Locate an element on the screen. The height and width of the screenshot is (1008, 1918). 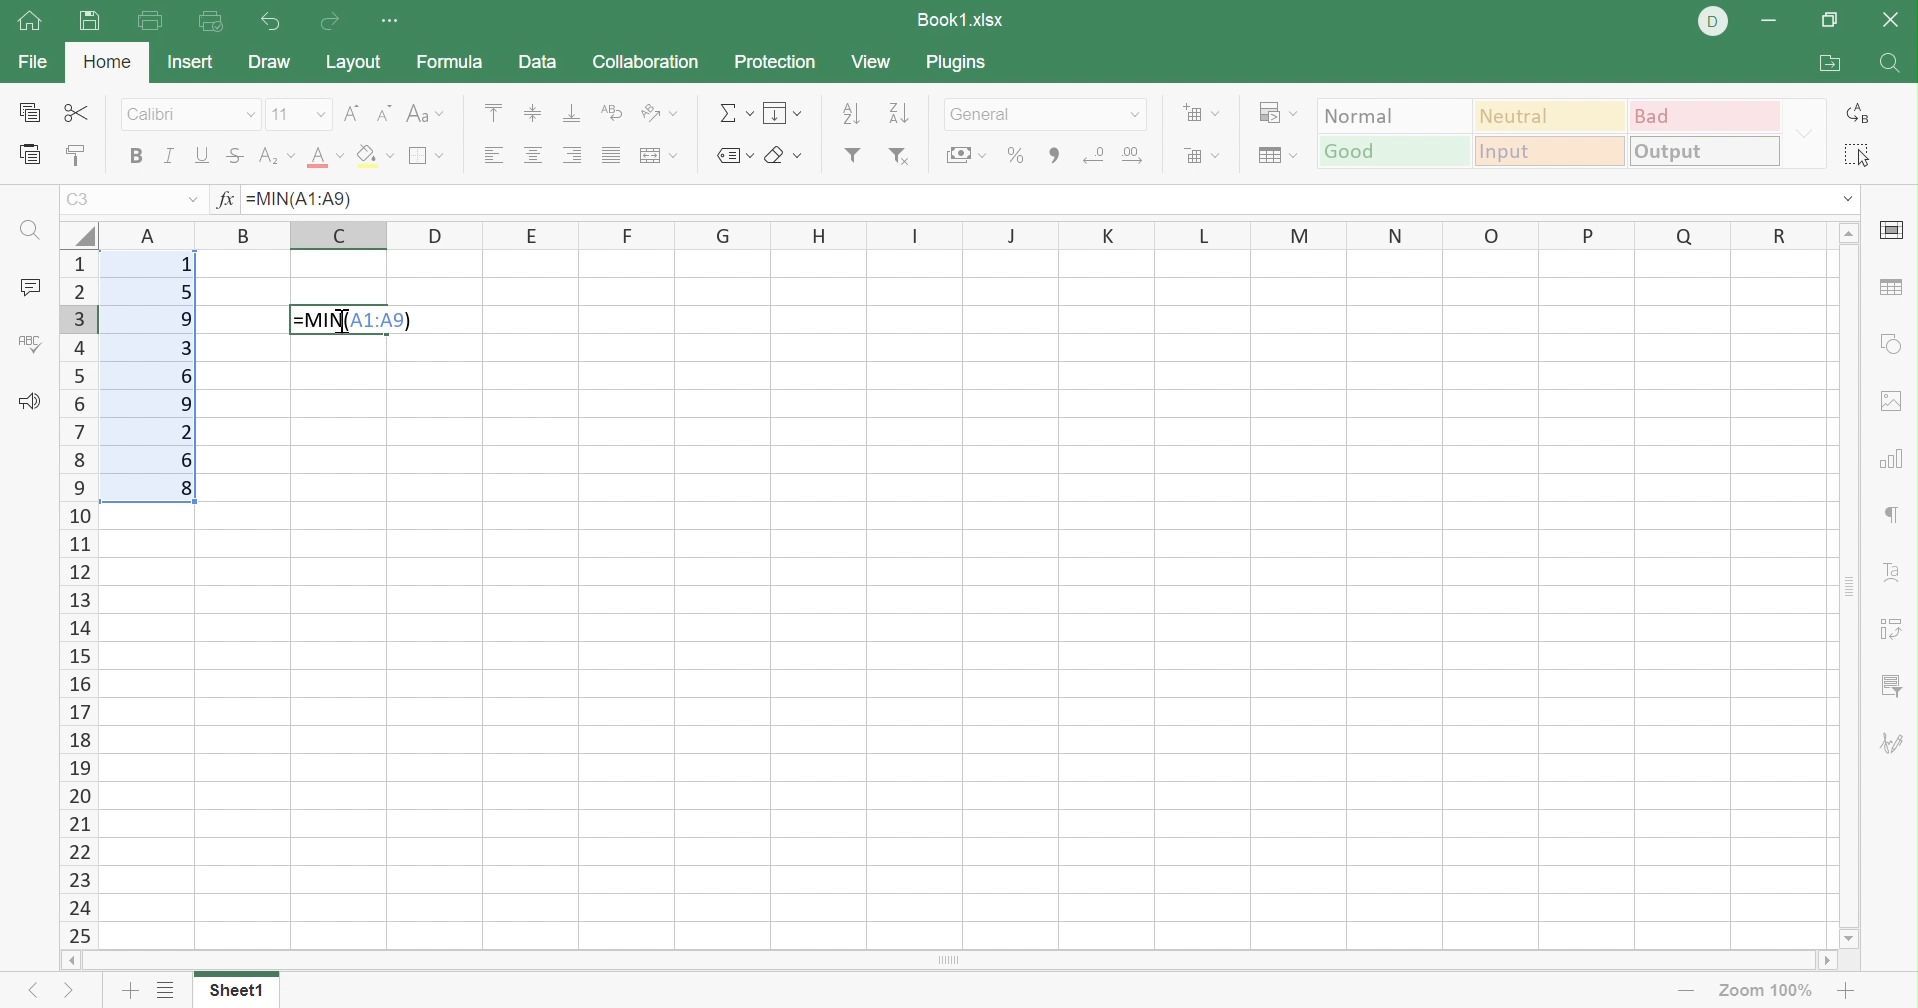
Orientation is located at coordinates (660, 113).